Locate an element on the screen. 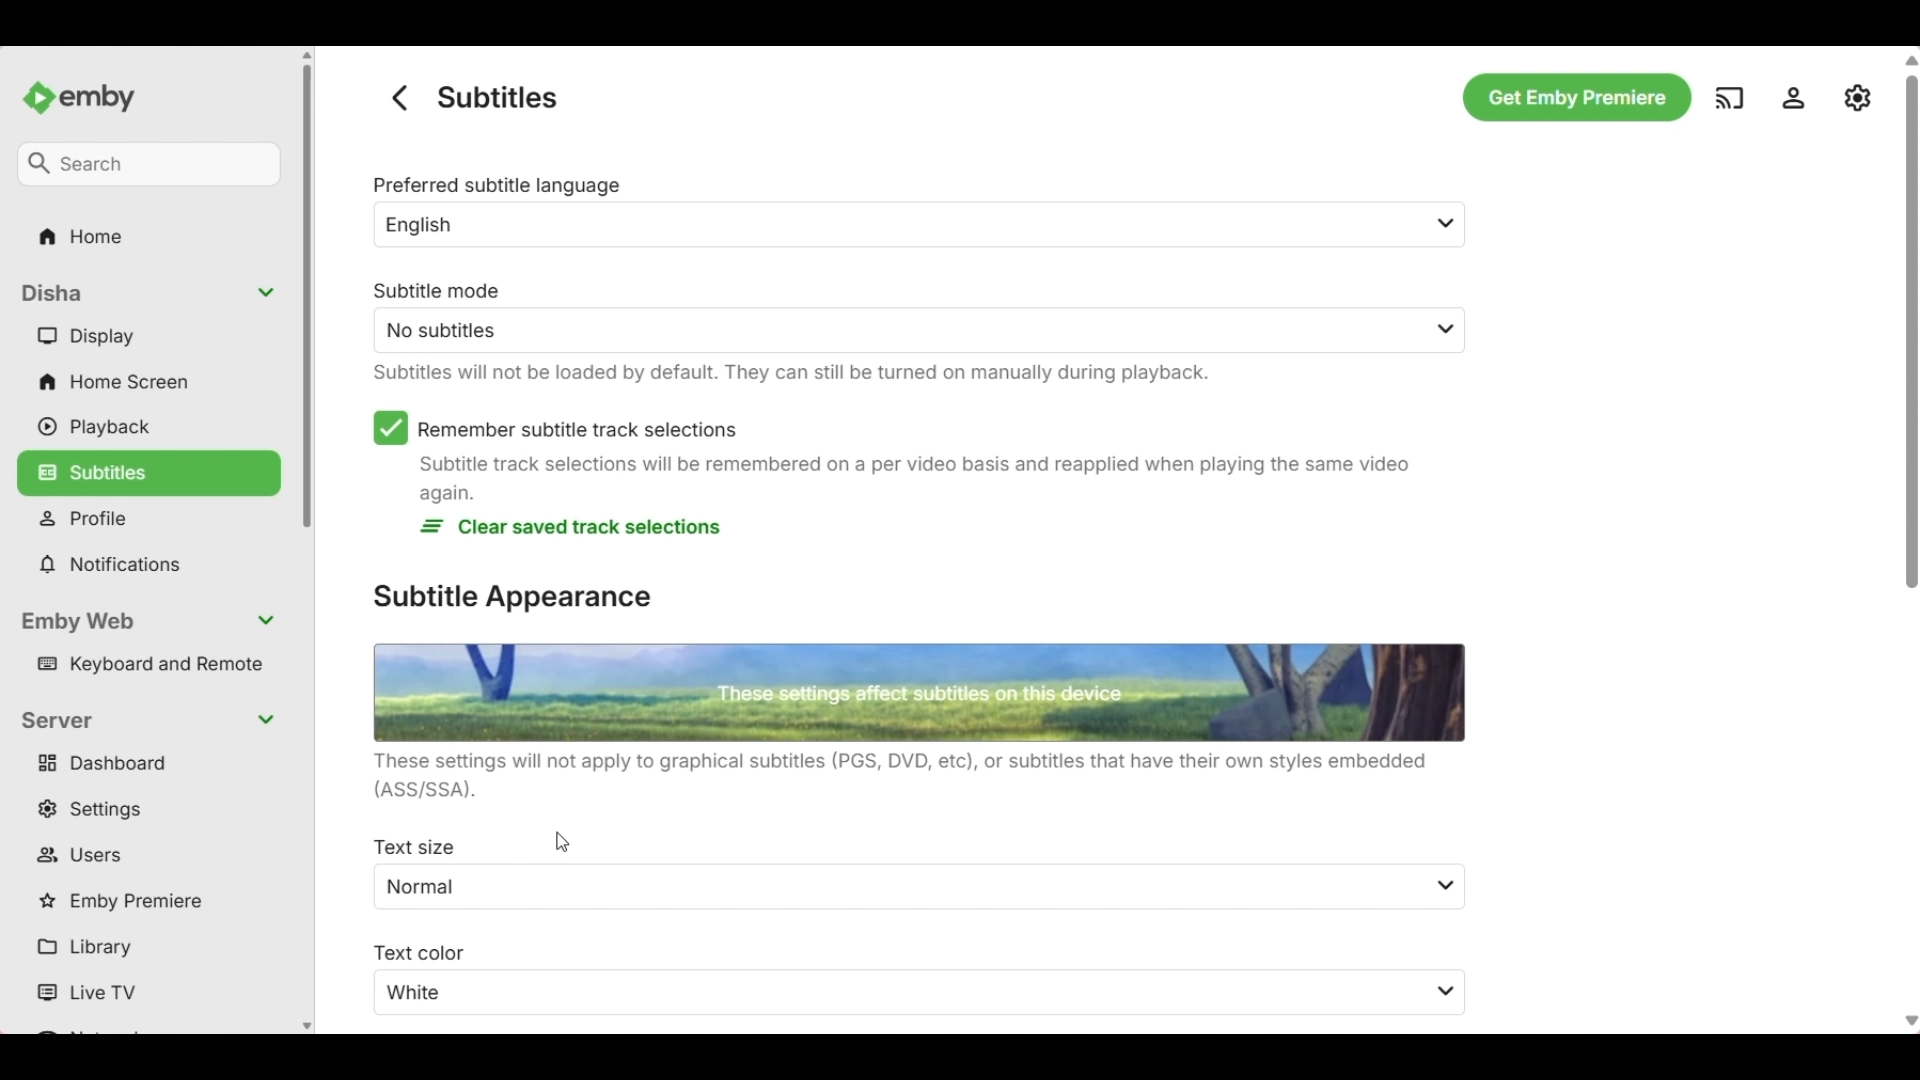 Image resolution: width=1920 pixels, height=1080 pixels. List options in respective boxes is located at coordinates (1454, 225).